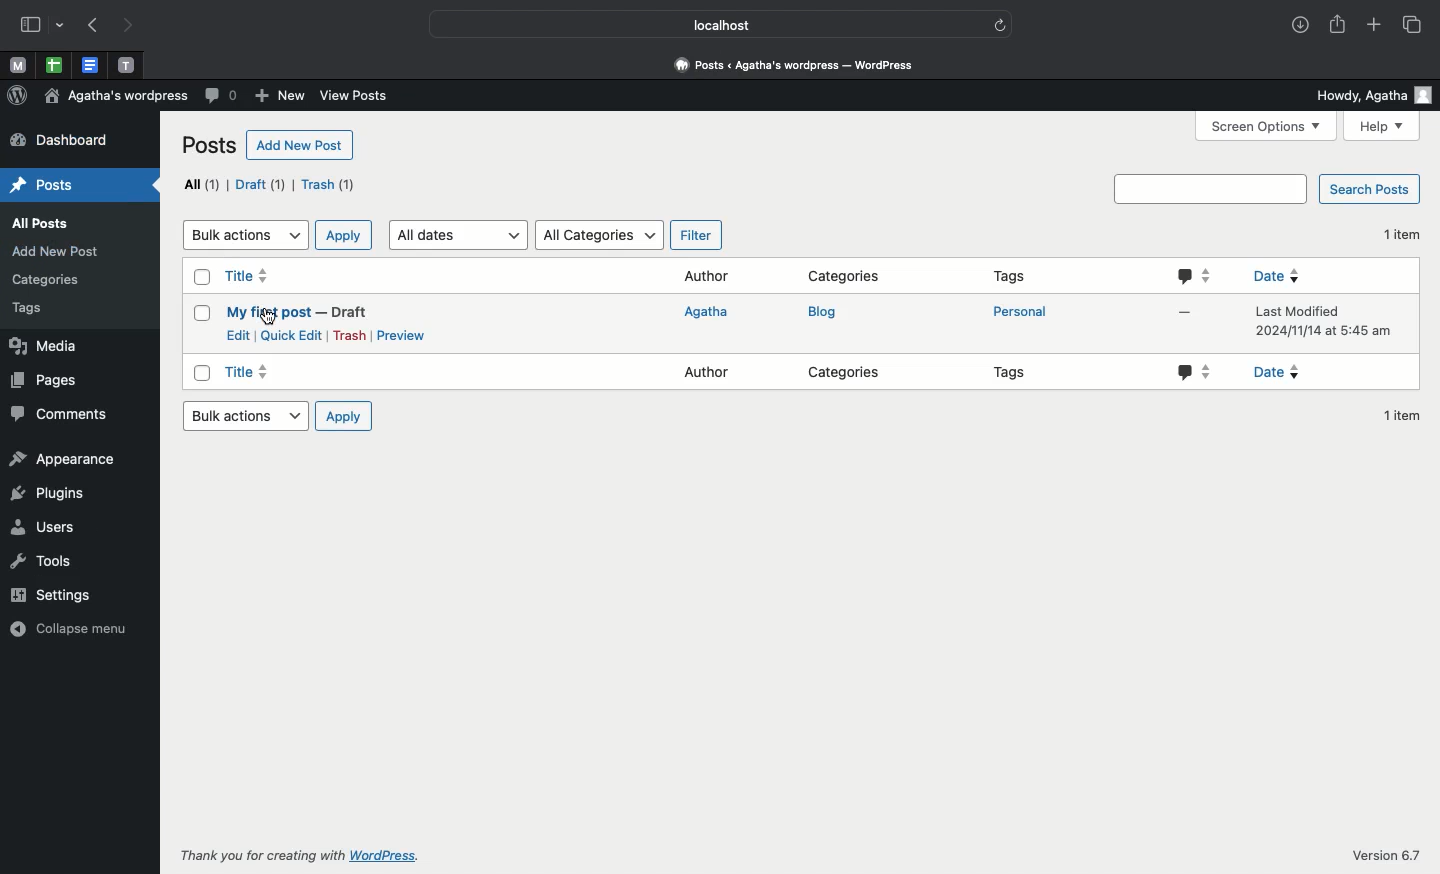 This screenshot has height=874, width=1440. I want to click on Preview, so click(408, 336).